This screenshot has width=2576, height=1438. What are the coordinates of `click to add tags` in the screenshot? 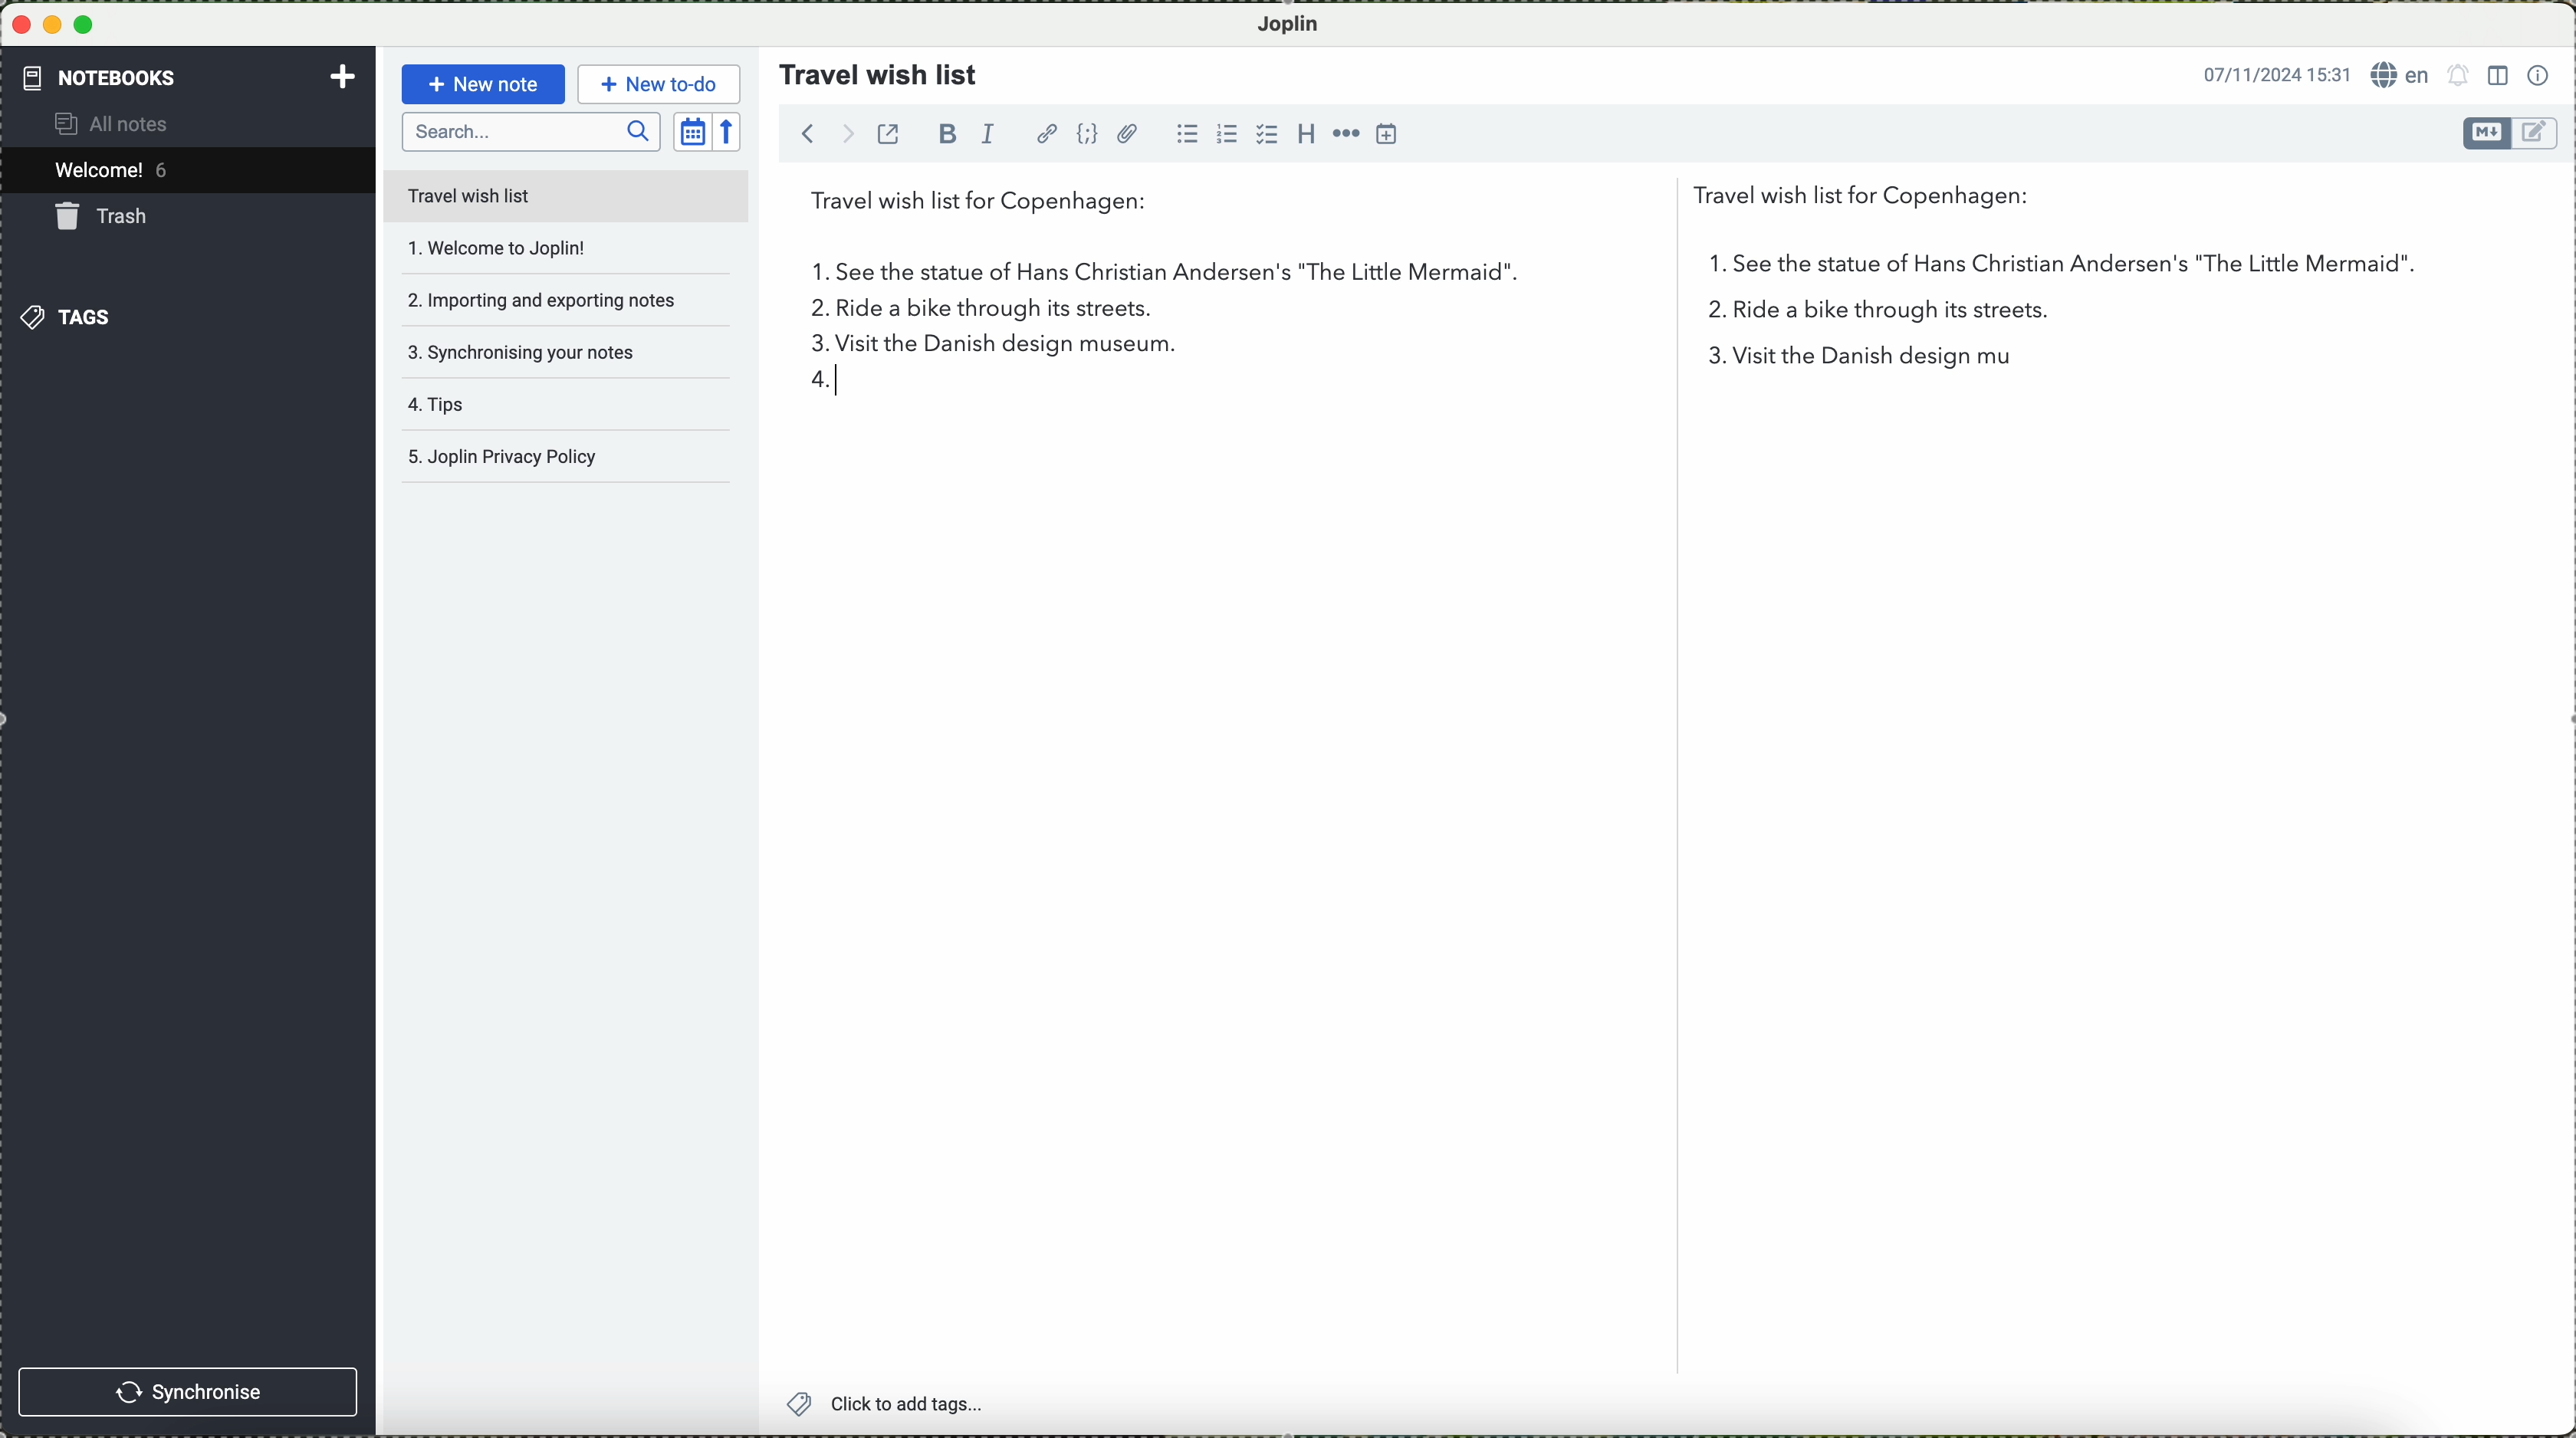 It's located at (937, 1405).